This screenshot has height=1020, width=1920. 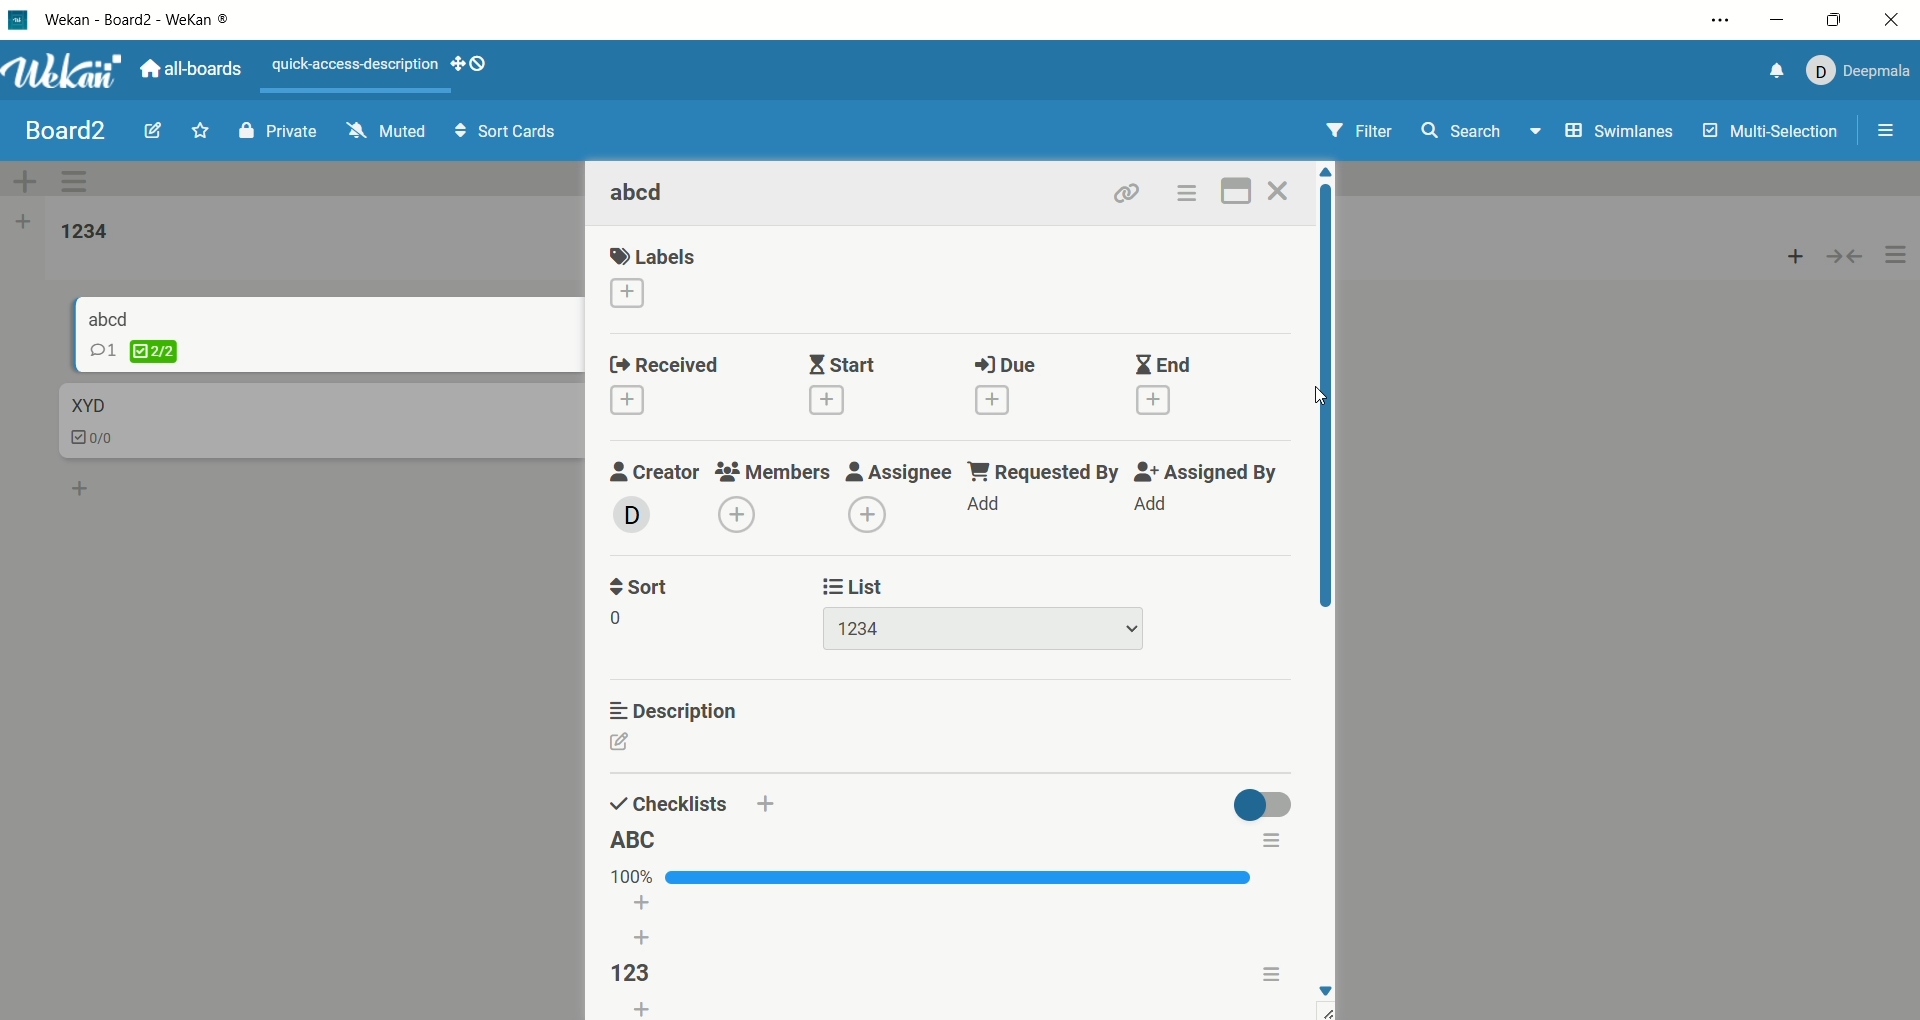 What do you see at coordinates (826, 401) in the screenshot?
I see `add` at bounding box center [826, 401].